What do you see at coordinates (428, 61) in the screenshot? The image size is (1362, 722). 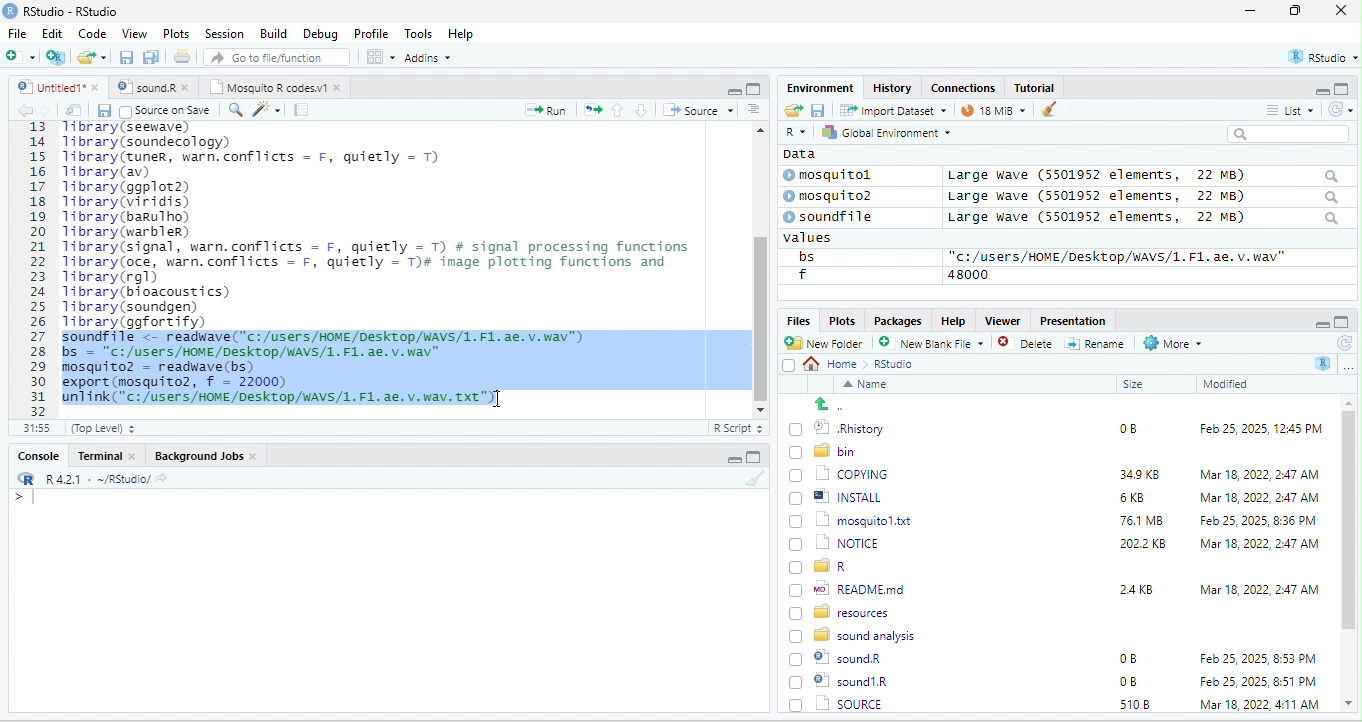 I see `Adonns ` at bounding box center [428, 61].